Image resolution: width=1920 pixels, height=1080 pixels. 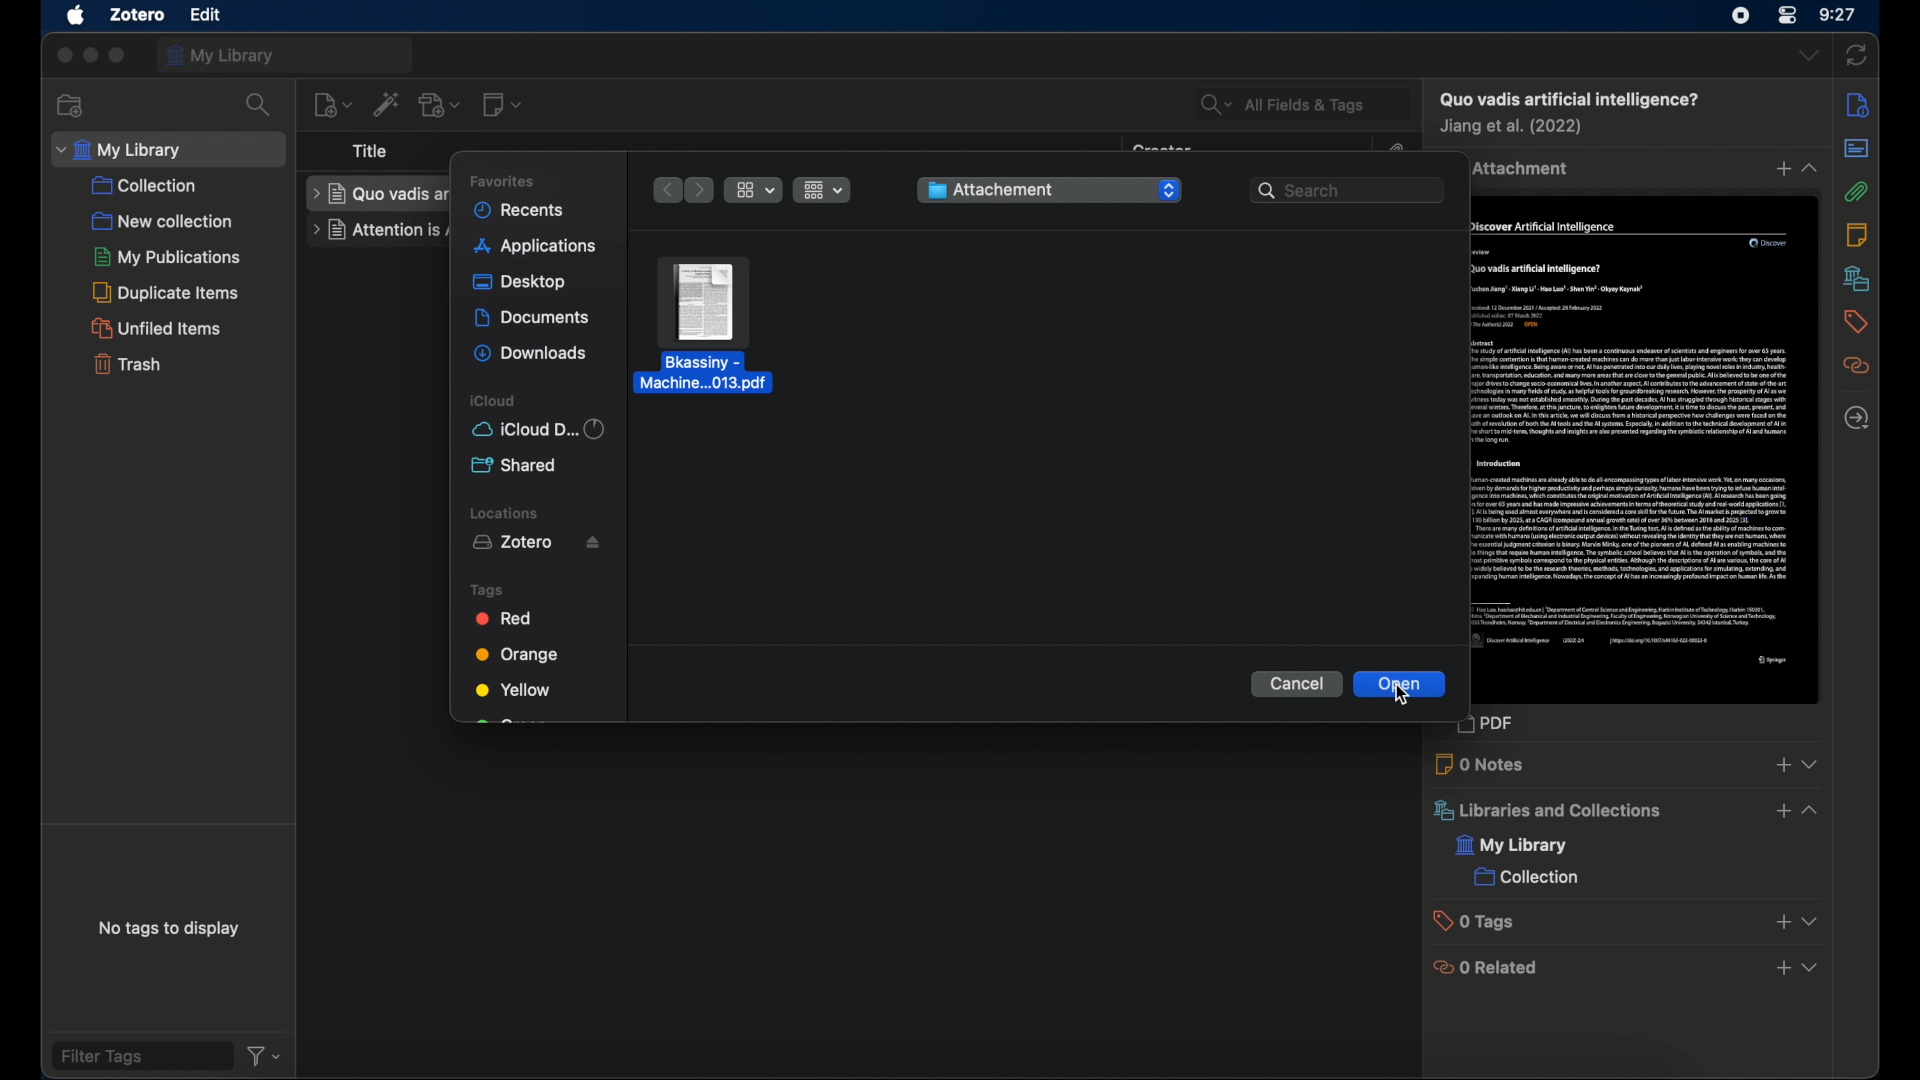 I want to click on maximize, so click(x=119, y=57).